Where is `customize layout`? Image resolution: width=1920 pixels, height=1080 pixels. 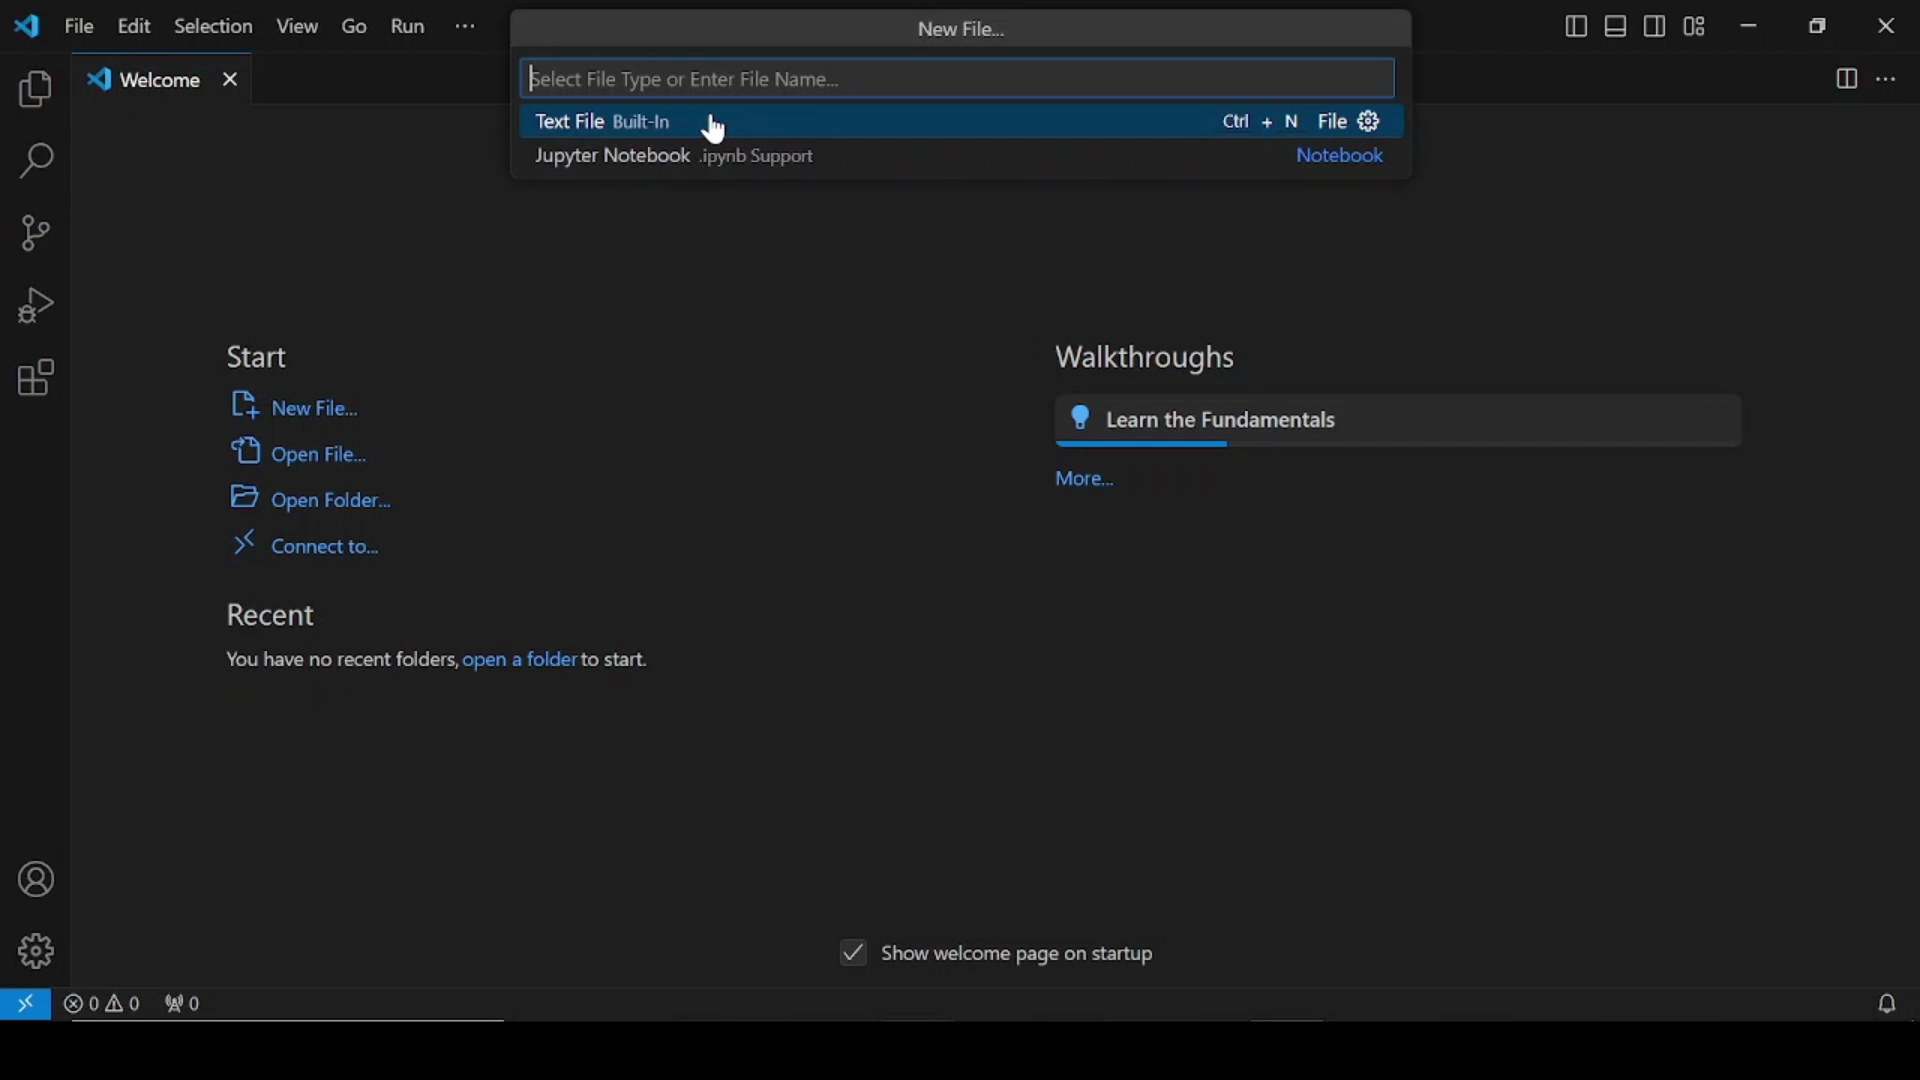 customize layout is located at coordinates (1695, 27).